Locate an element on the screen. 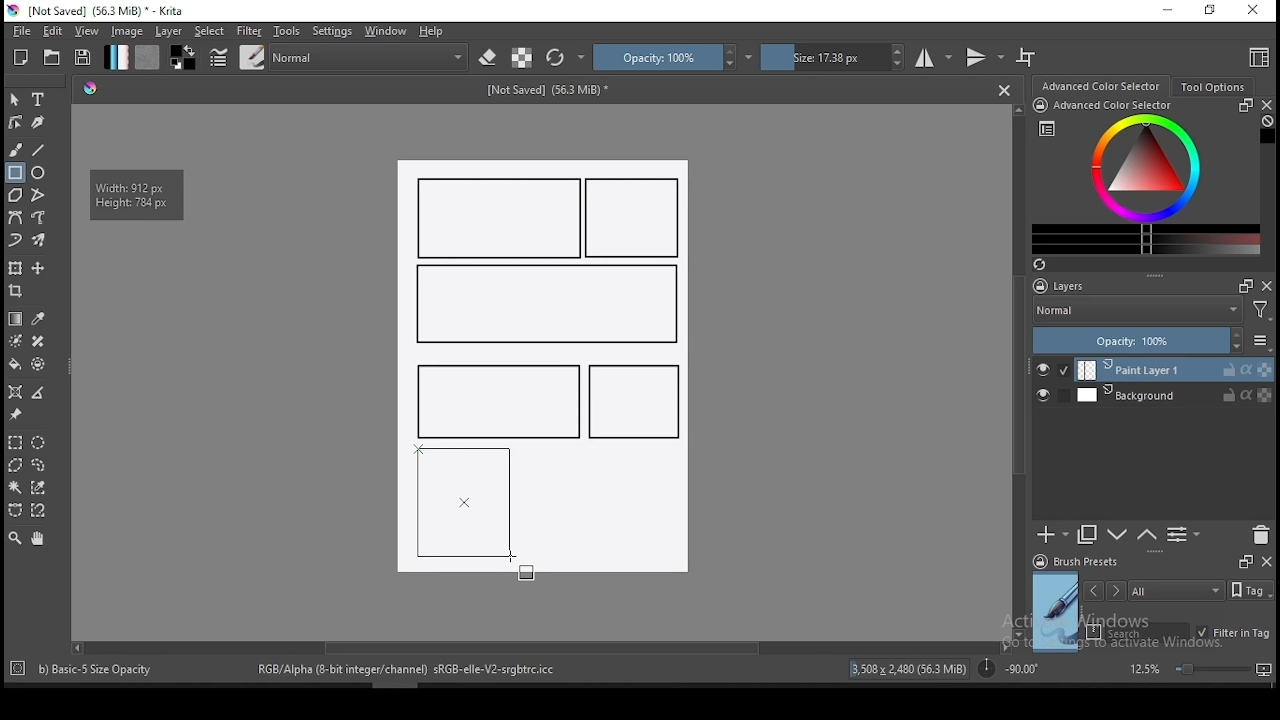  layers is located at coordinates (1065, 287).